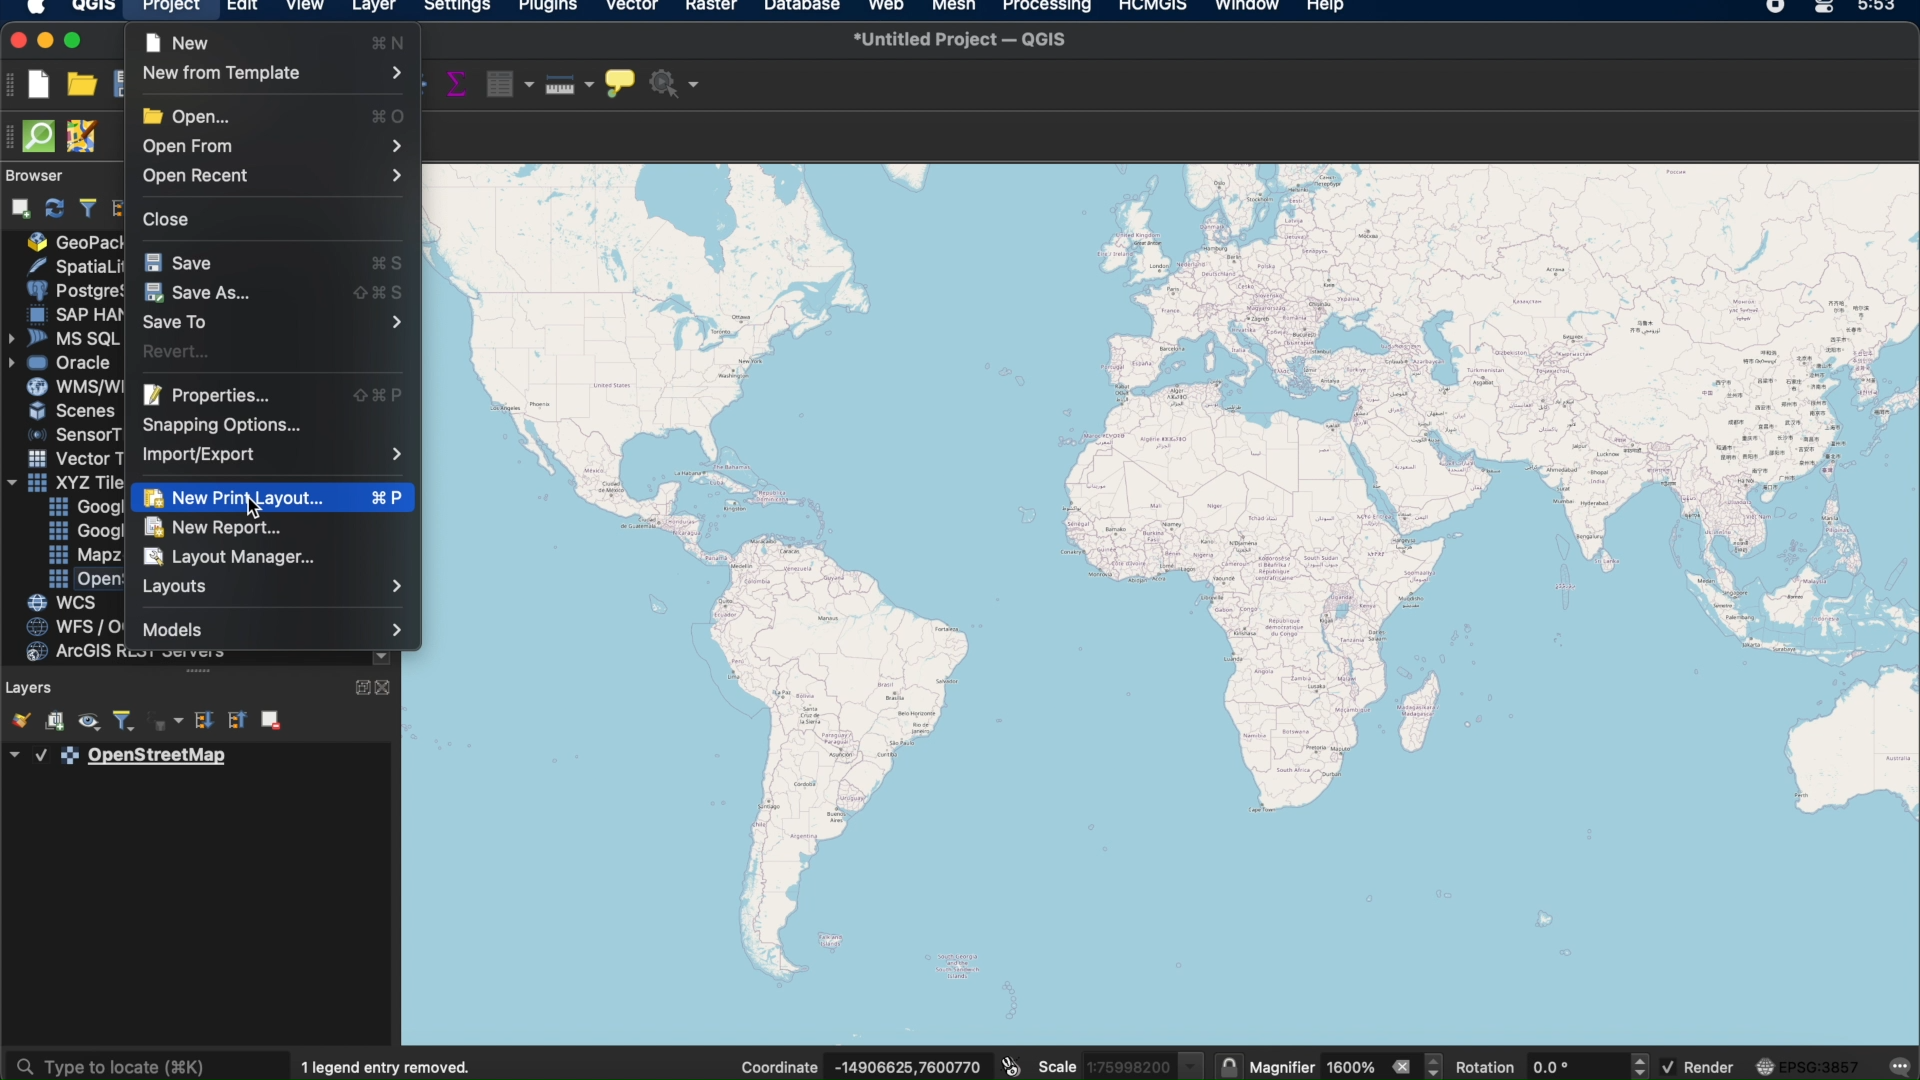 This screenshot has height=1080, width=1920. I want to click on untitled project QGIS, so click(967, 39).